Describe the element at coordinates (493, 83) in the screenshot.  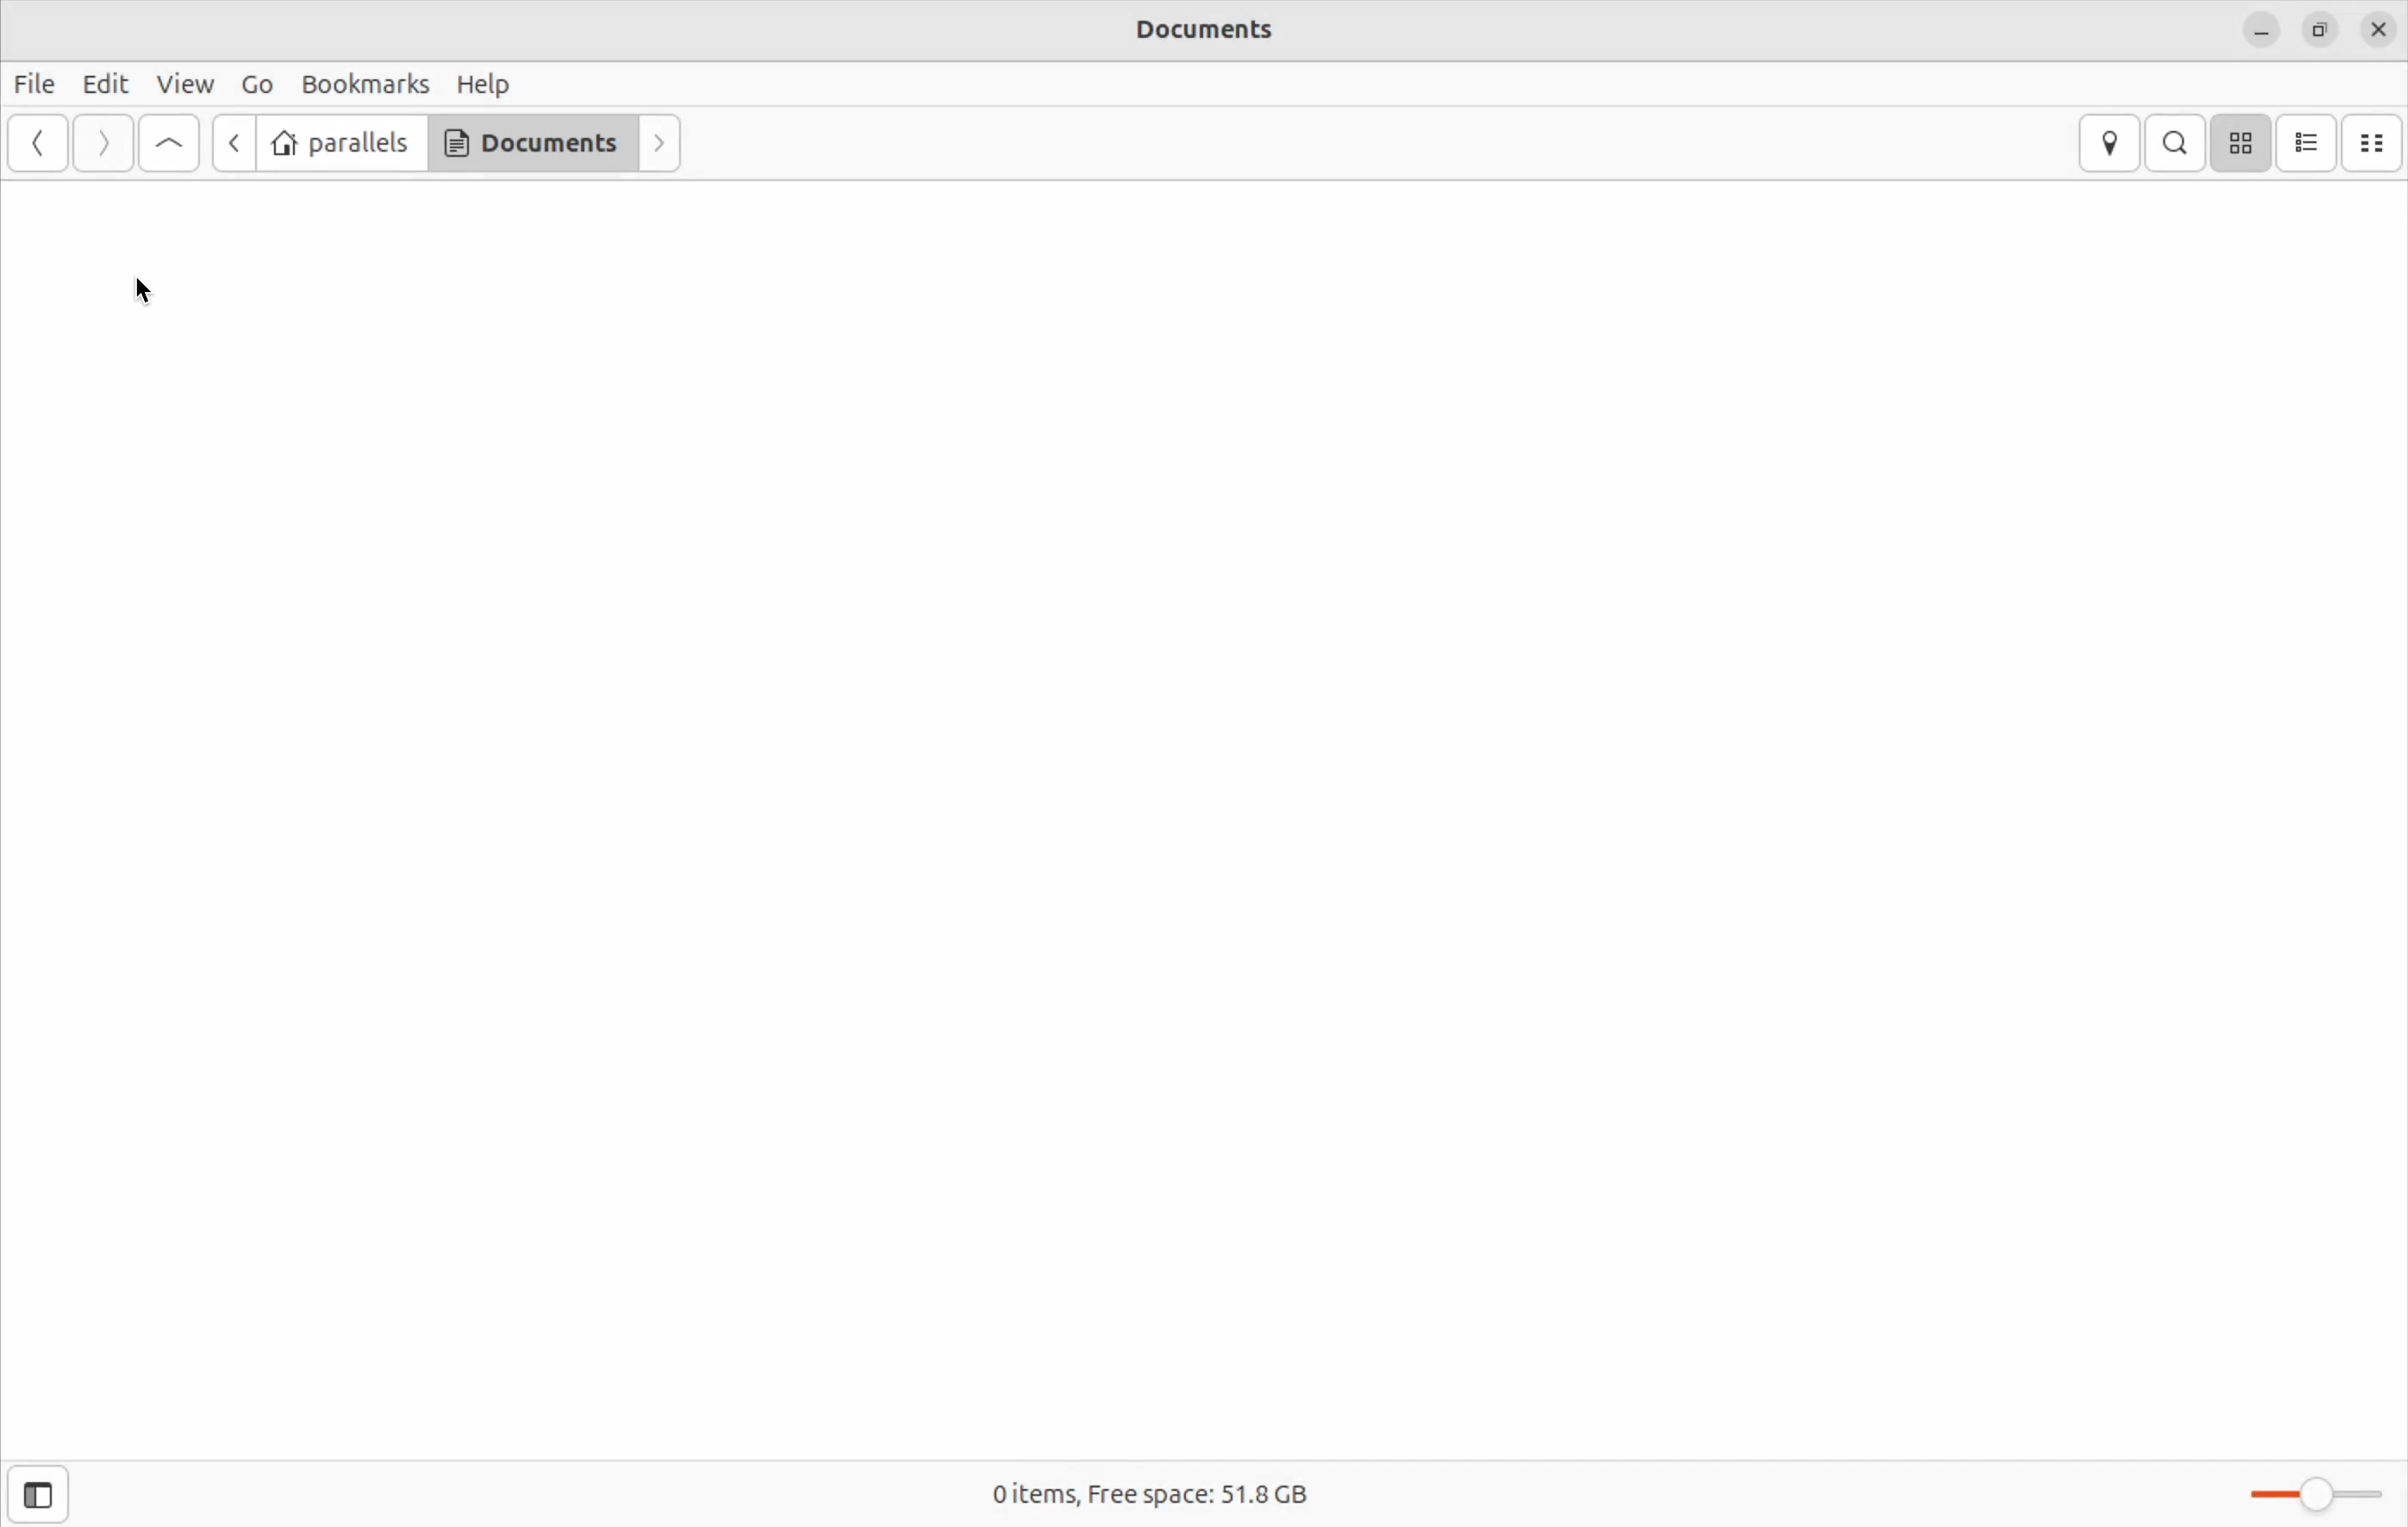
I see `Help` at that location.